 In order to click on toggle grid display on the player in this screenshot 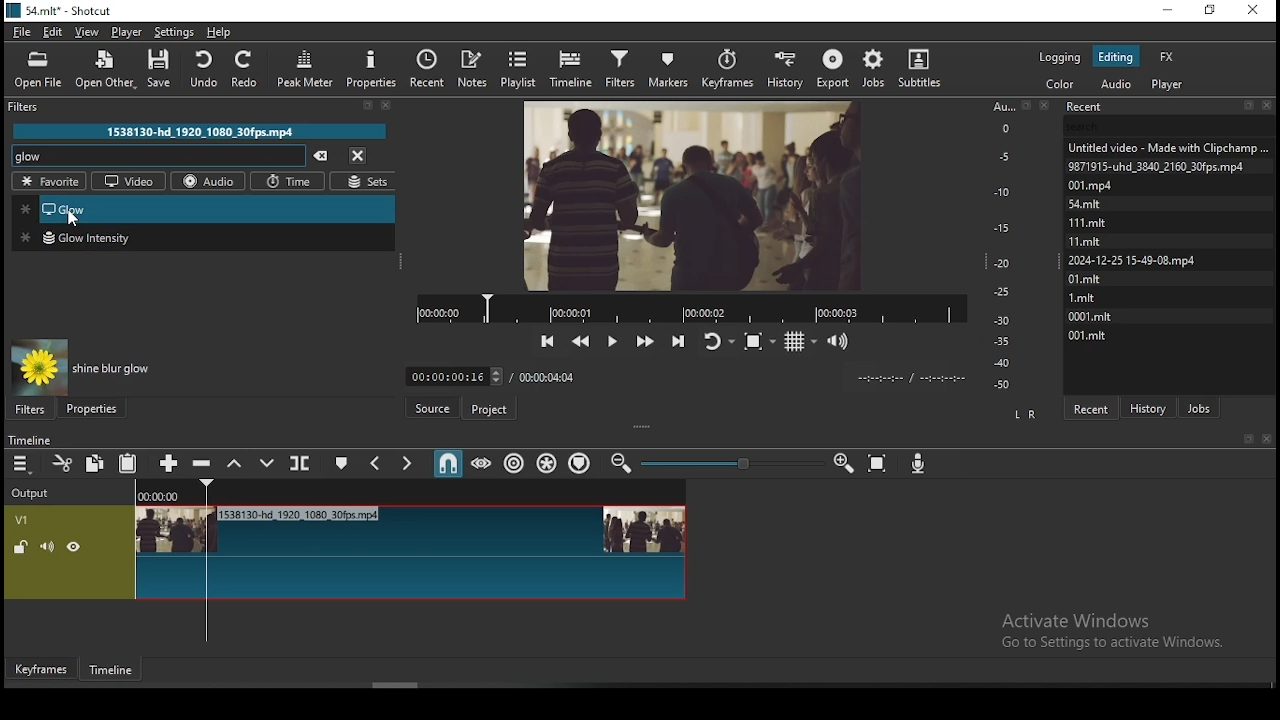, I will do `click(801, 339)`.